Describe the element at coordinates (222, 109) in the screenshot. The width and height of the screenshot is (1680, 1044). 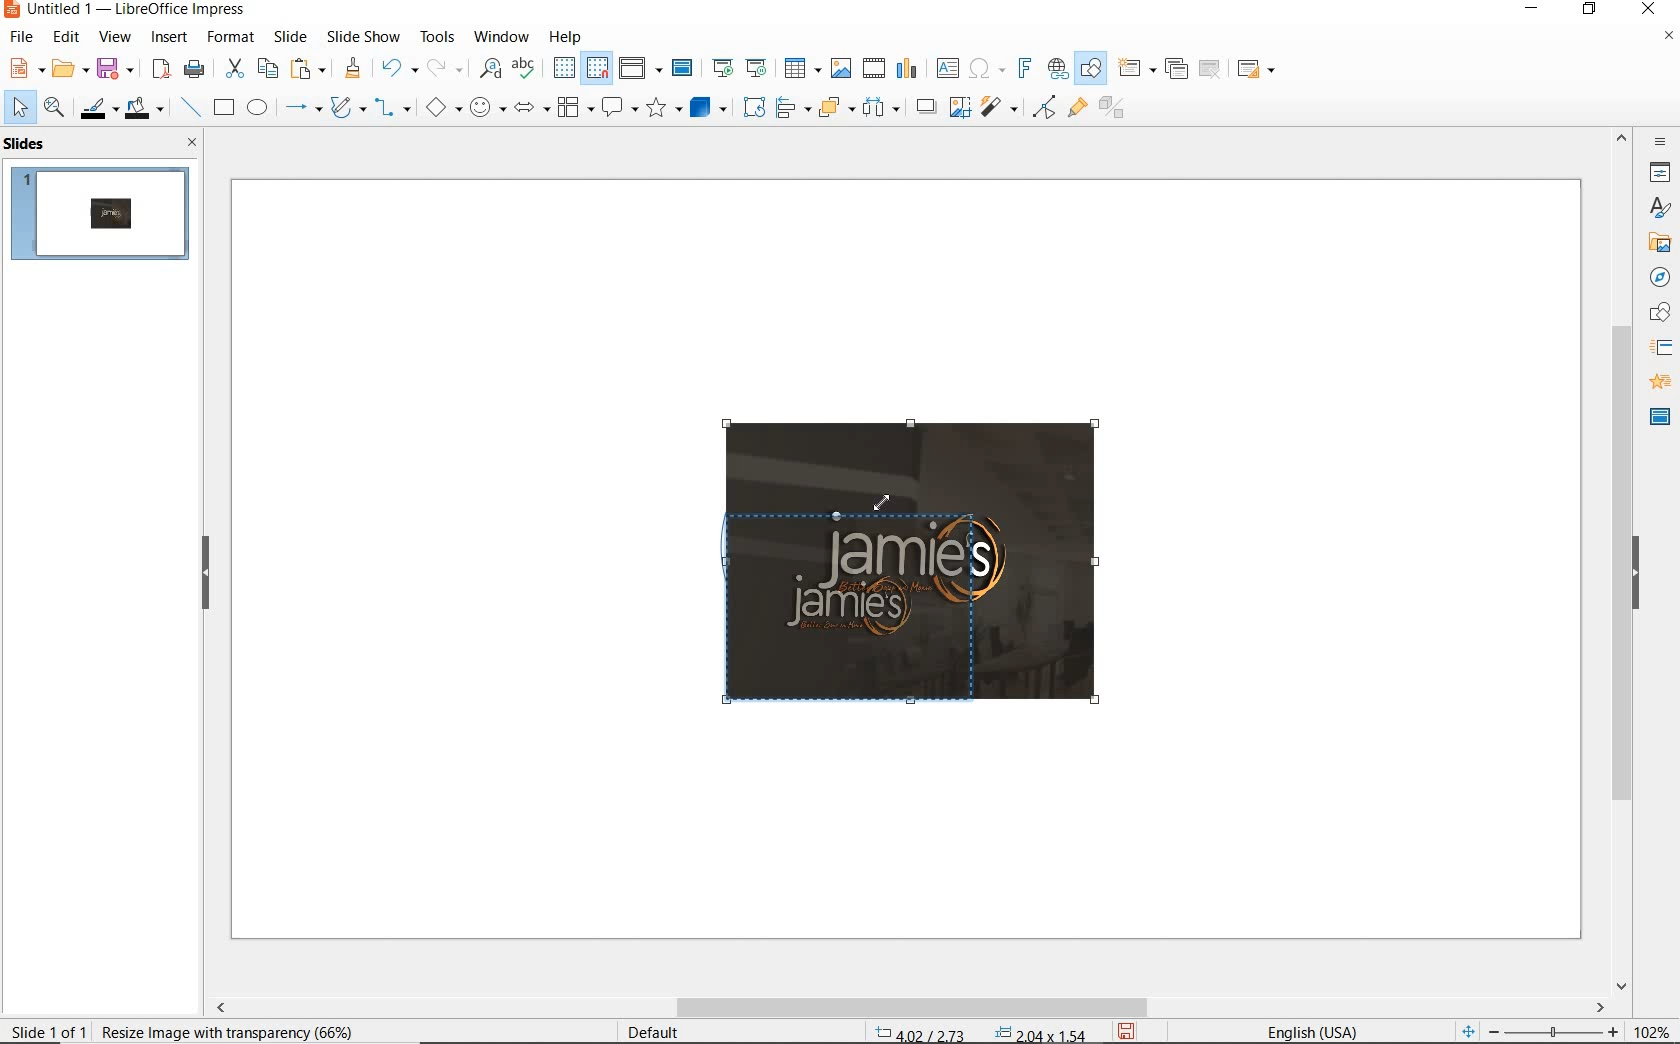
I see `rectangle` at that location.